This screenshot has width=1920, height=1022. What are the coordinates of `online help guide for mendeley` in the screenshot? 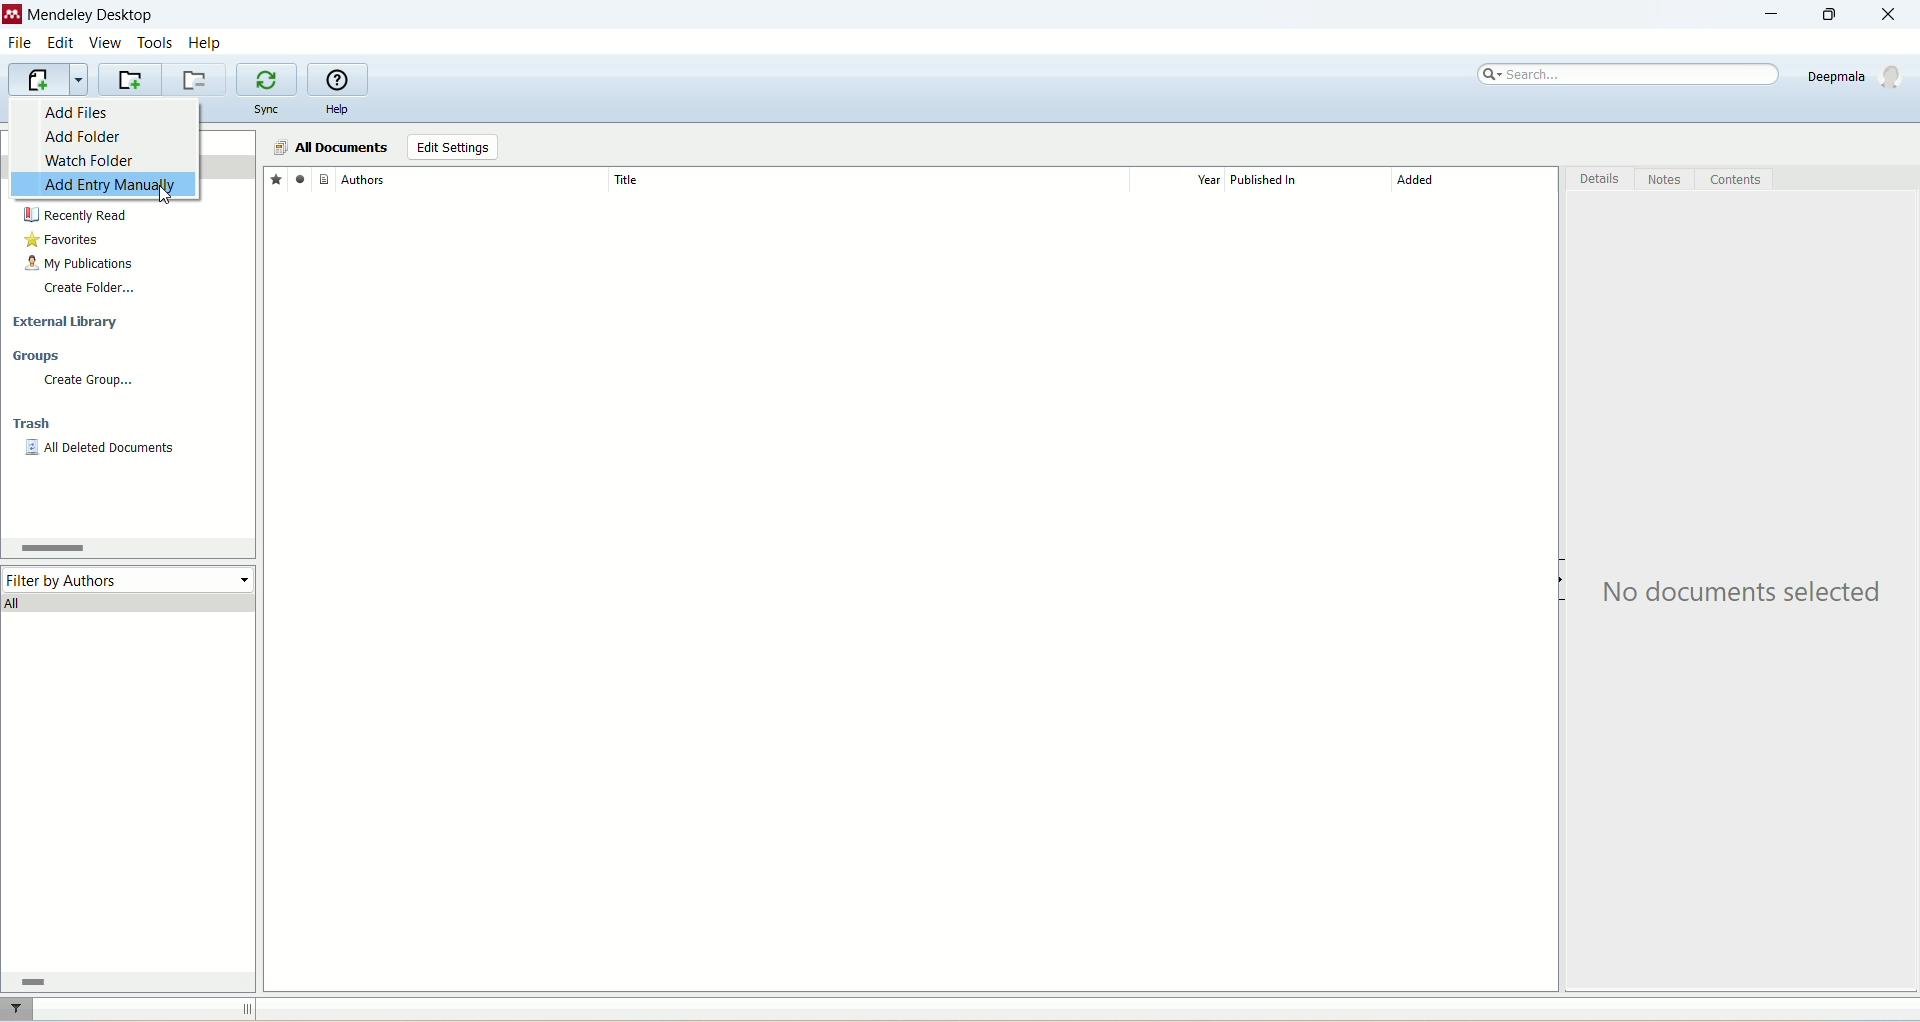 It's located at (339, 80).